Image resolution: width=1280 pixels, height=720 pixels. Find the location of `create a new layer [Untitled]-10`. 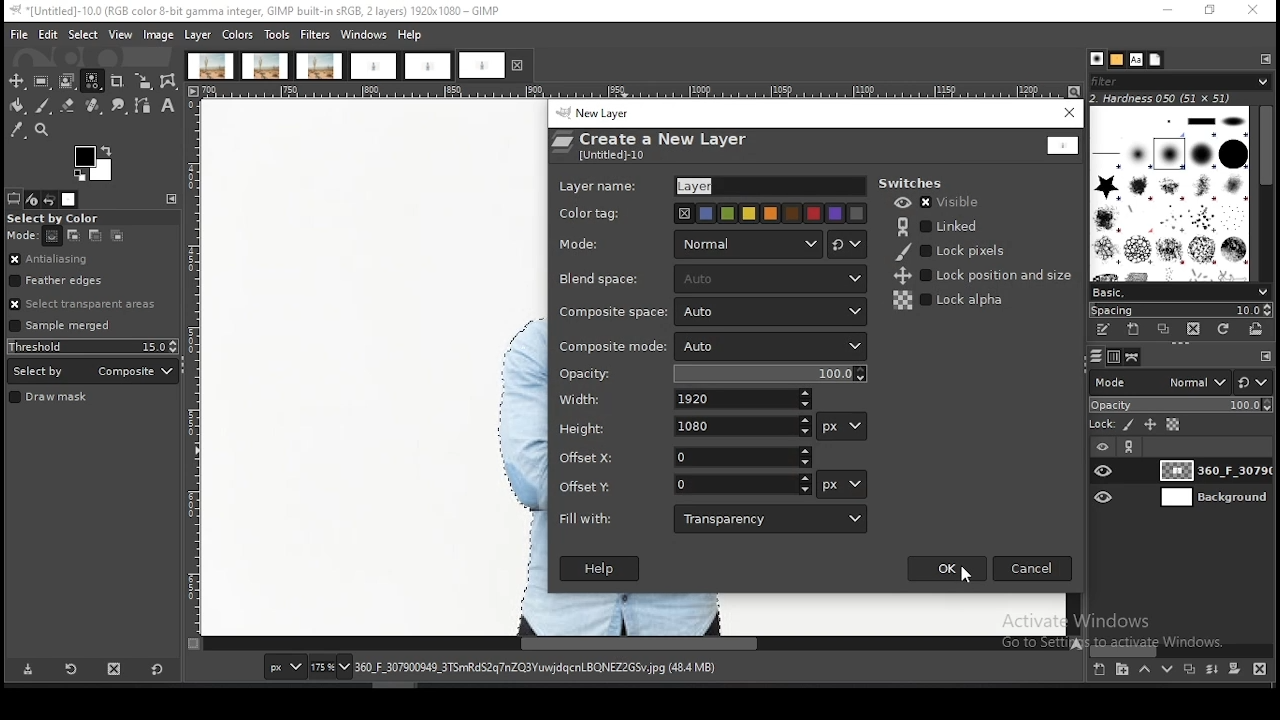

create a new layer [Untitled]-10 is located at coordinates (657, 146).